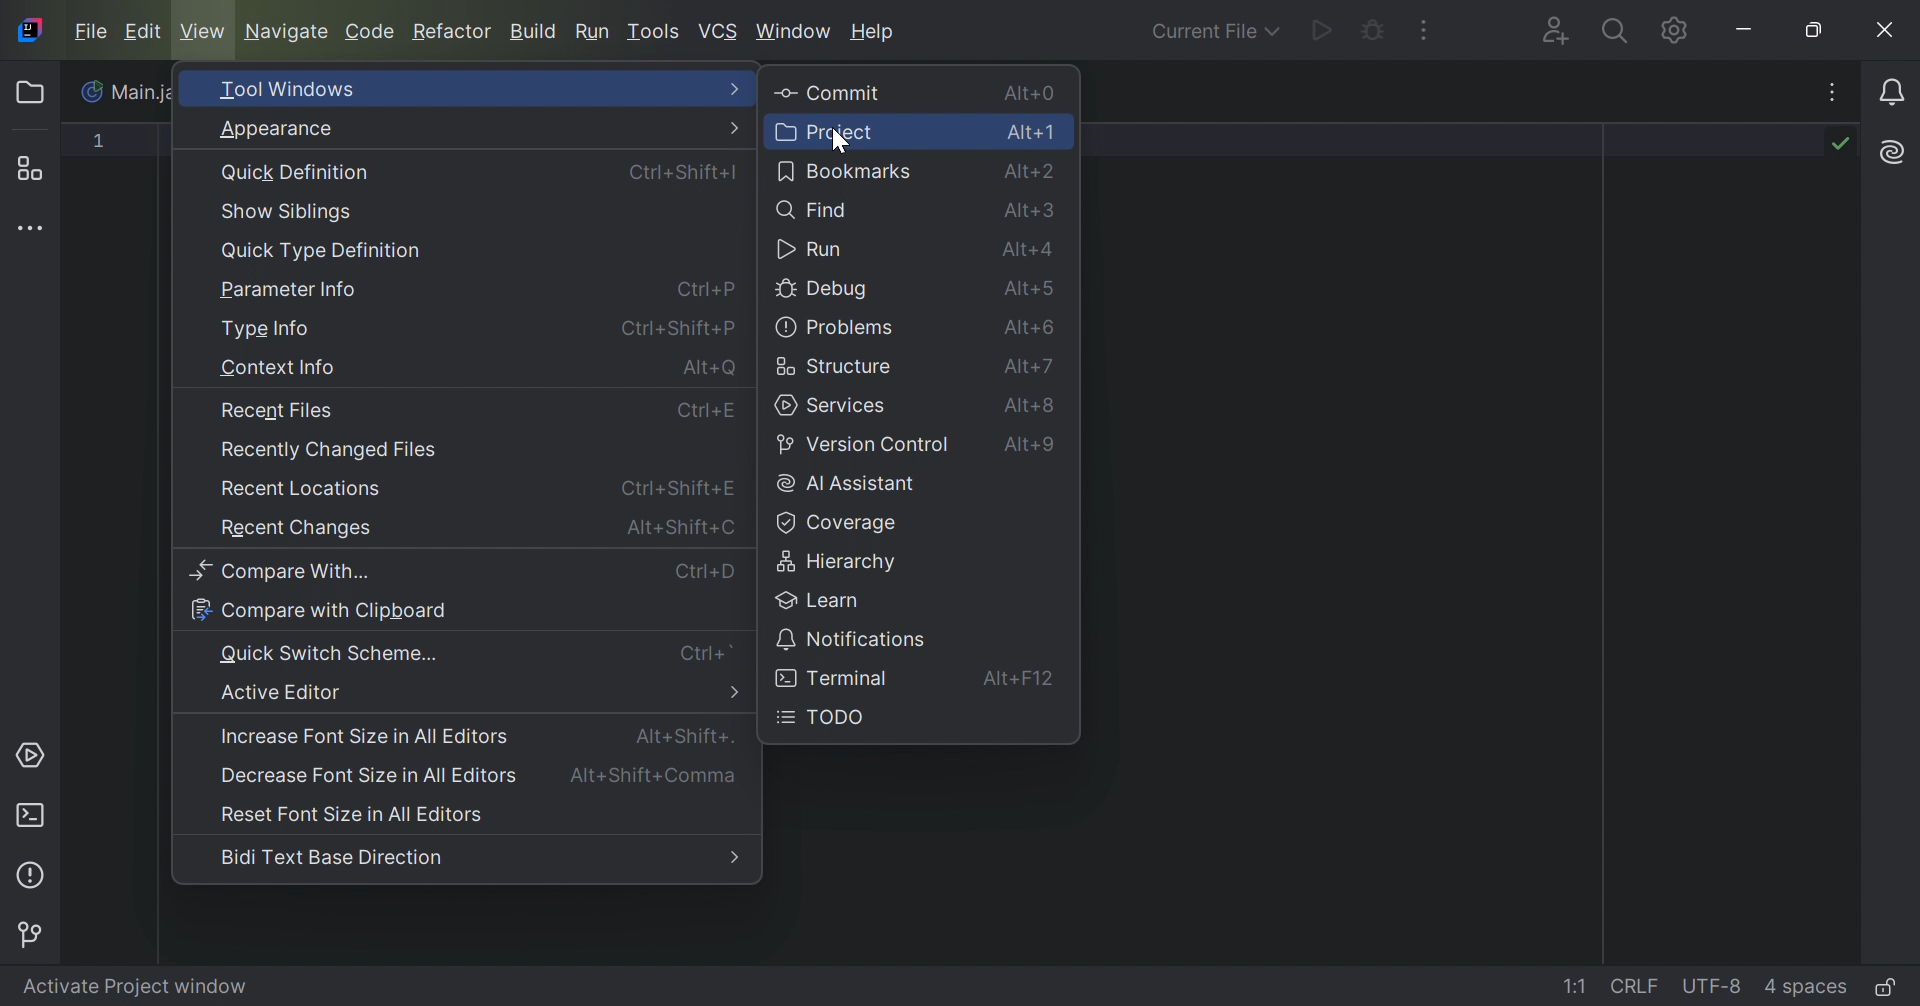 Image resolution: width=1920 pixels, height=1006 pixels. What do you see at coordinates (150, 985) in the screenshot?
I see `activate project window` at bounding box center [150, 985].